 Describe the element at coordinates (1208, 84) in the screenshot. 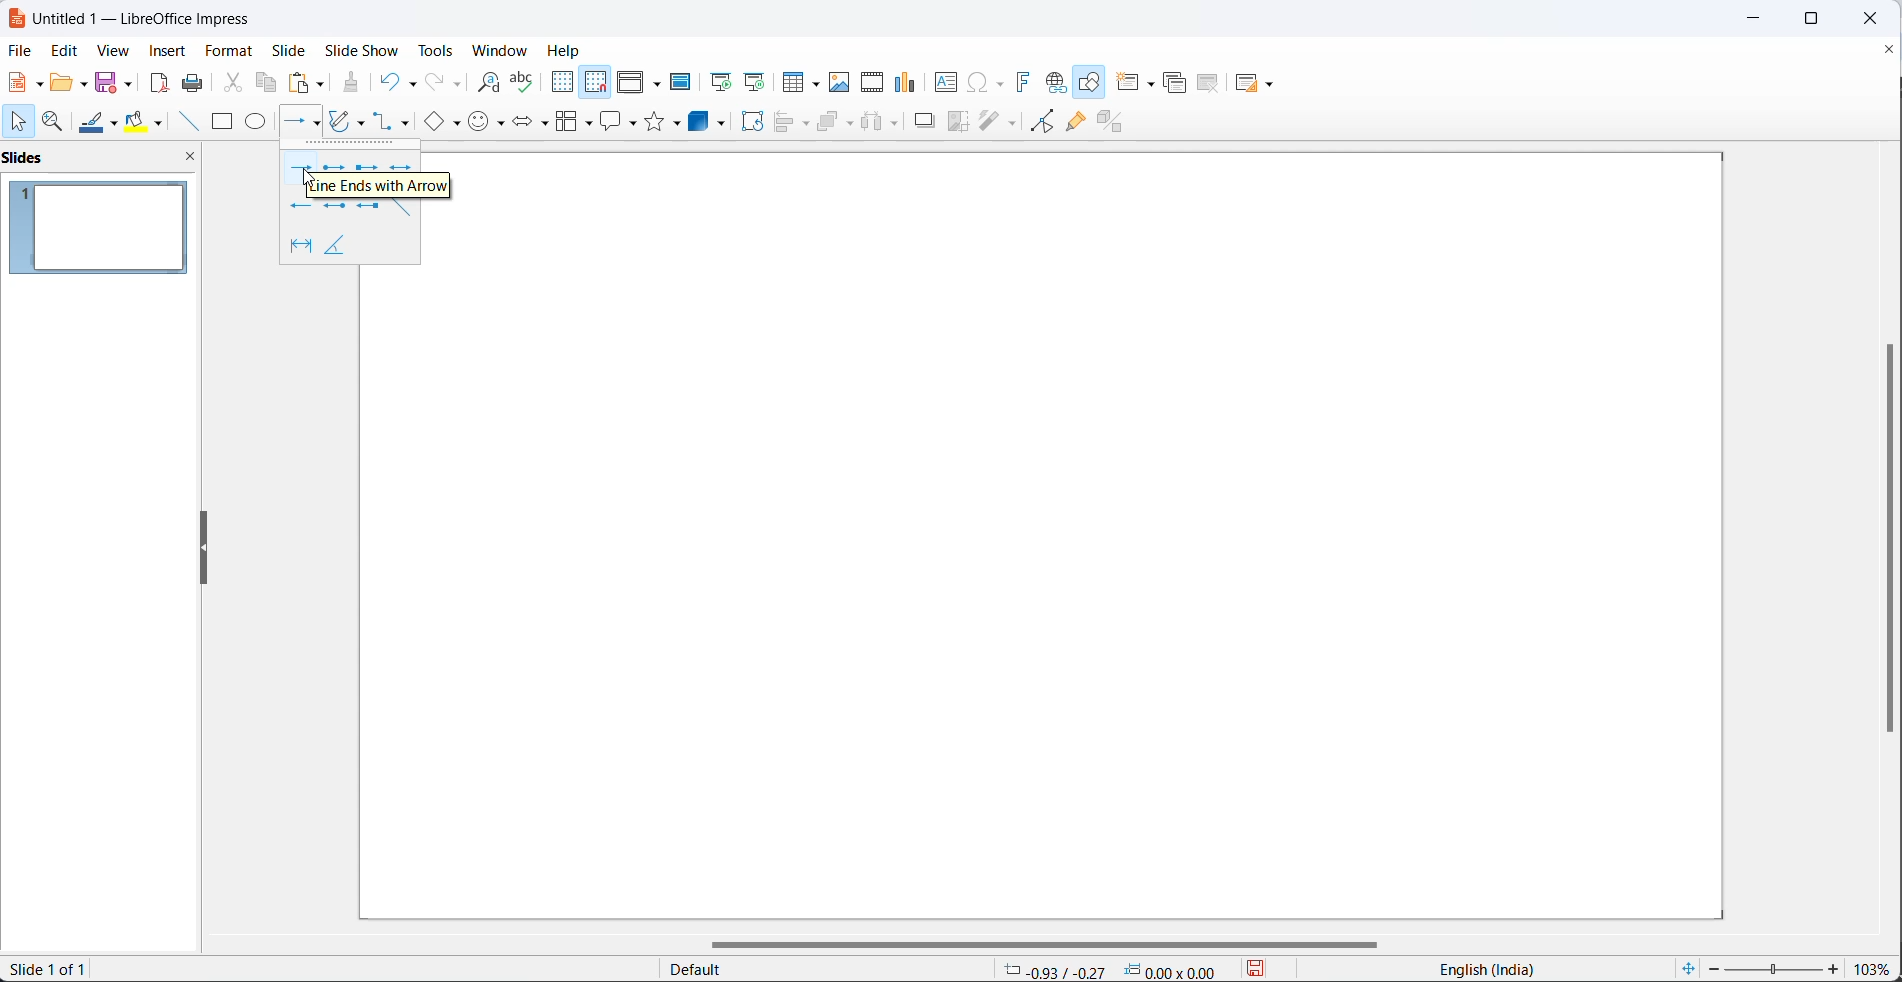

I see `delete slide ` at that location.